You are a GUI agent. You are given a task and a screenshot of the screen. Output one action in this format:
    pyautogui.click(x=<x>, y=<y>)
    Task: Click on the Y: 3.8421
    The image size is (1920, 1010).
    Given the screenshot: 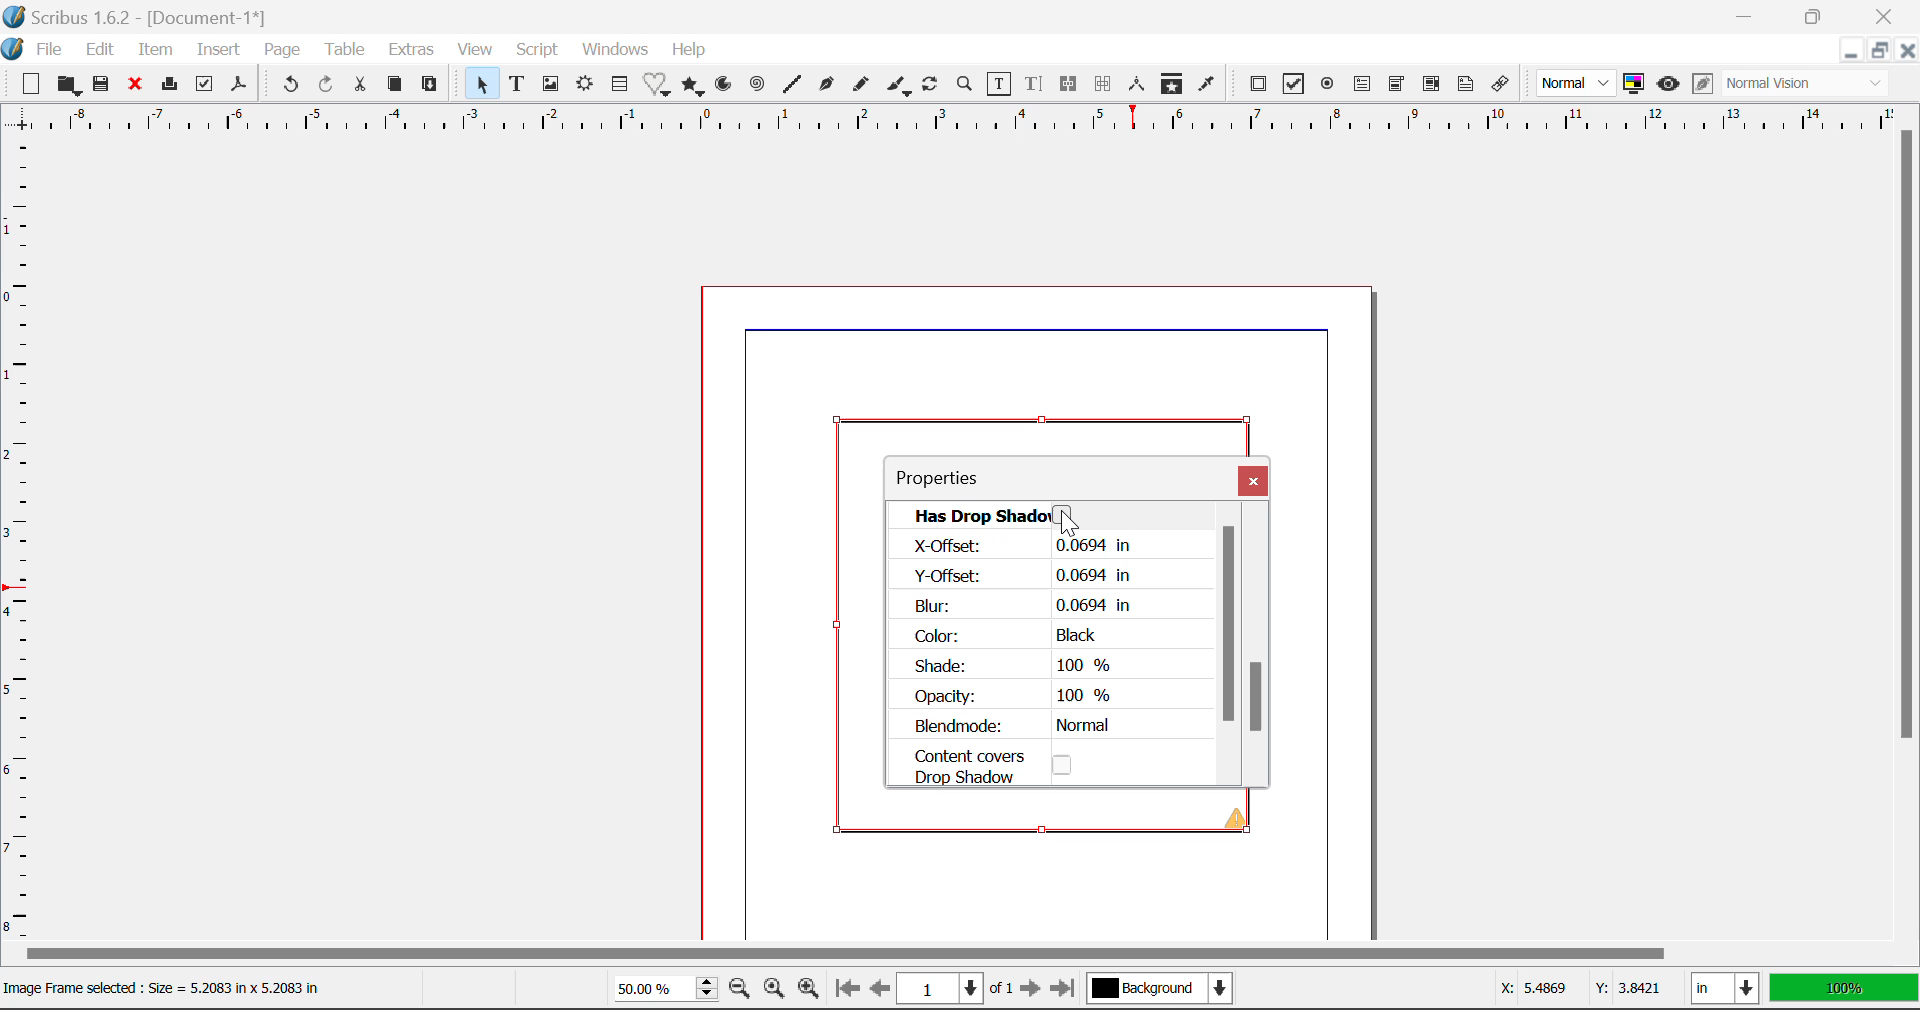 What is the action you would take?
    pyautogui.click(x=1628, y=990)
    